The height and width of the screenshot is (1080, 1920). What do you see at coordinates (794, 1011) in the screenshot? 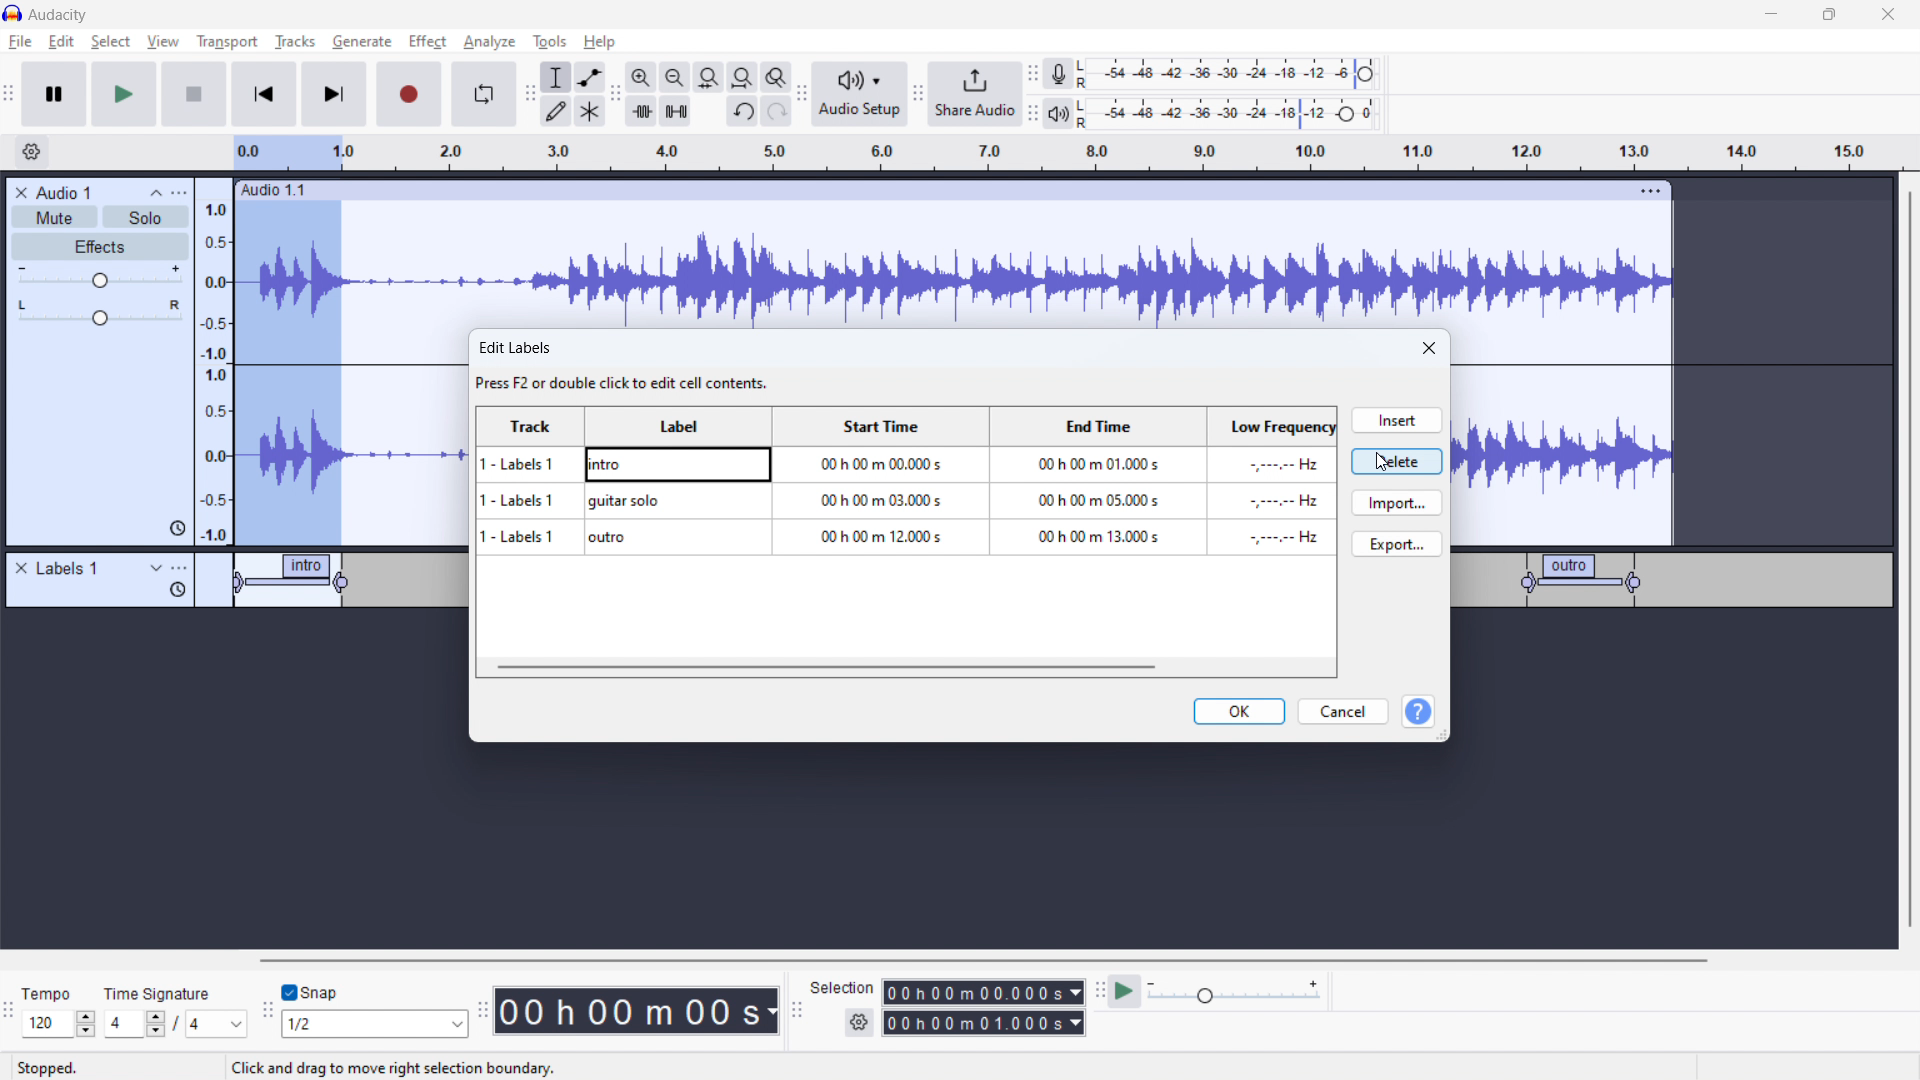
I see `selection toolbar` at bounding box center [794, 1011].